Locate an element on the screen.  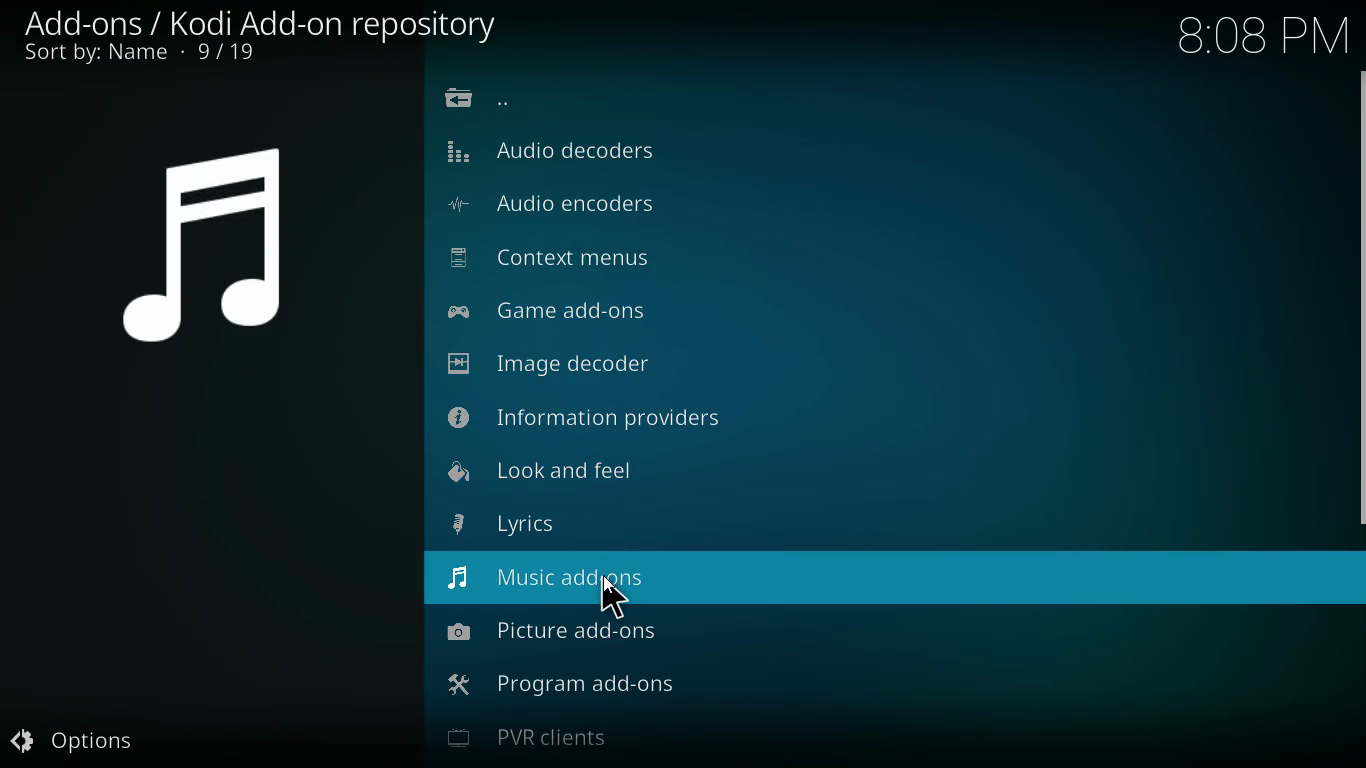
Lyrics is located at coordinates (533, 522).